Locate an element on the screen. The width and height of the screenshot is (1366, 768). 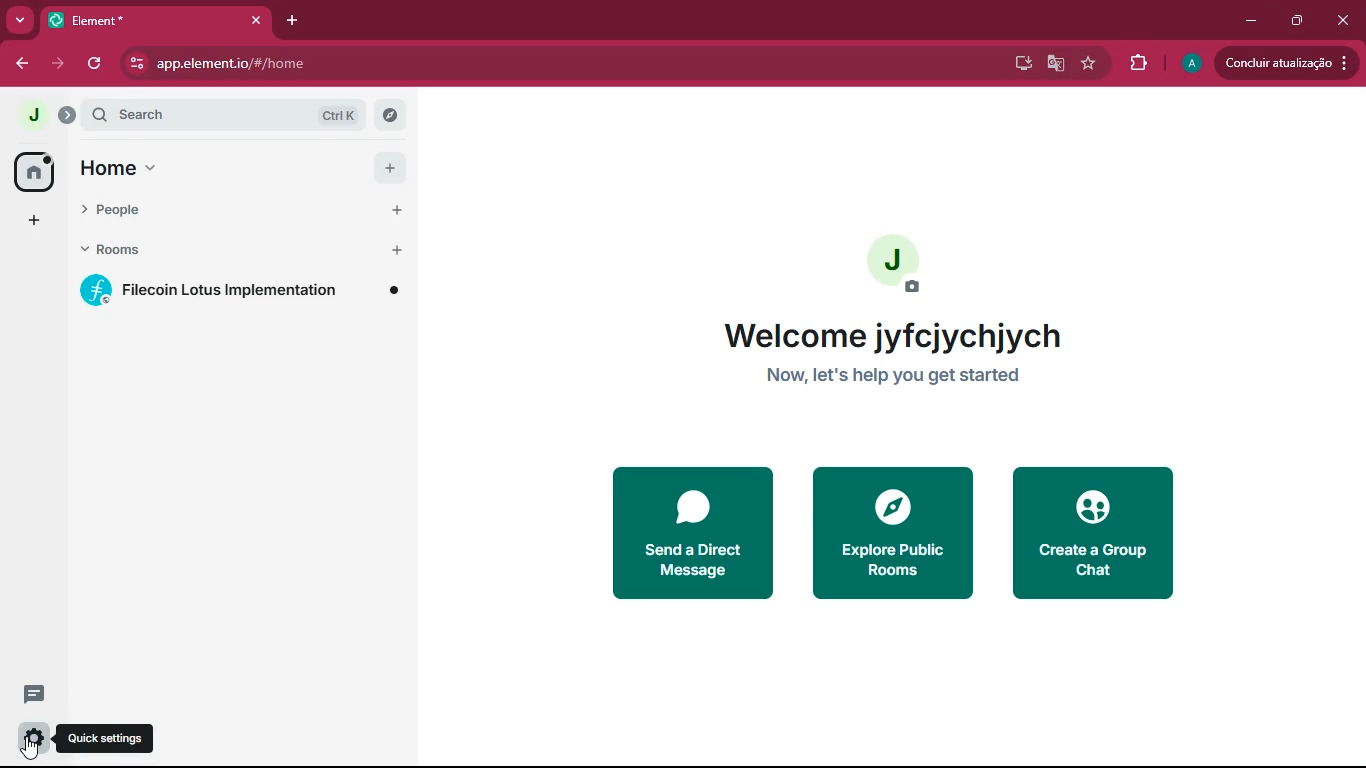
favourite  is located at coordinates (1087, 65).